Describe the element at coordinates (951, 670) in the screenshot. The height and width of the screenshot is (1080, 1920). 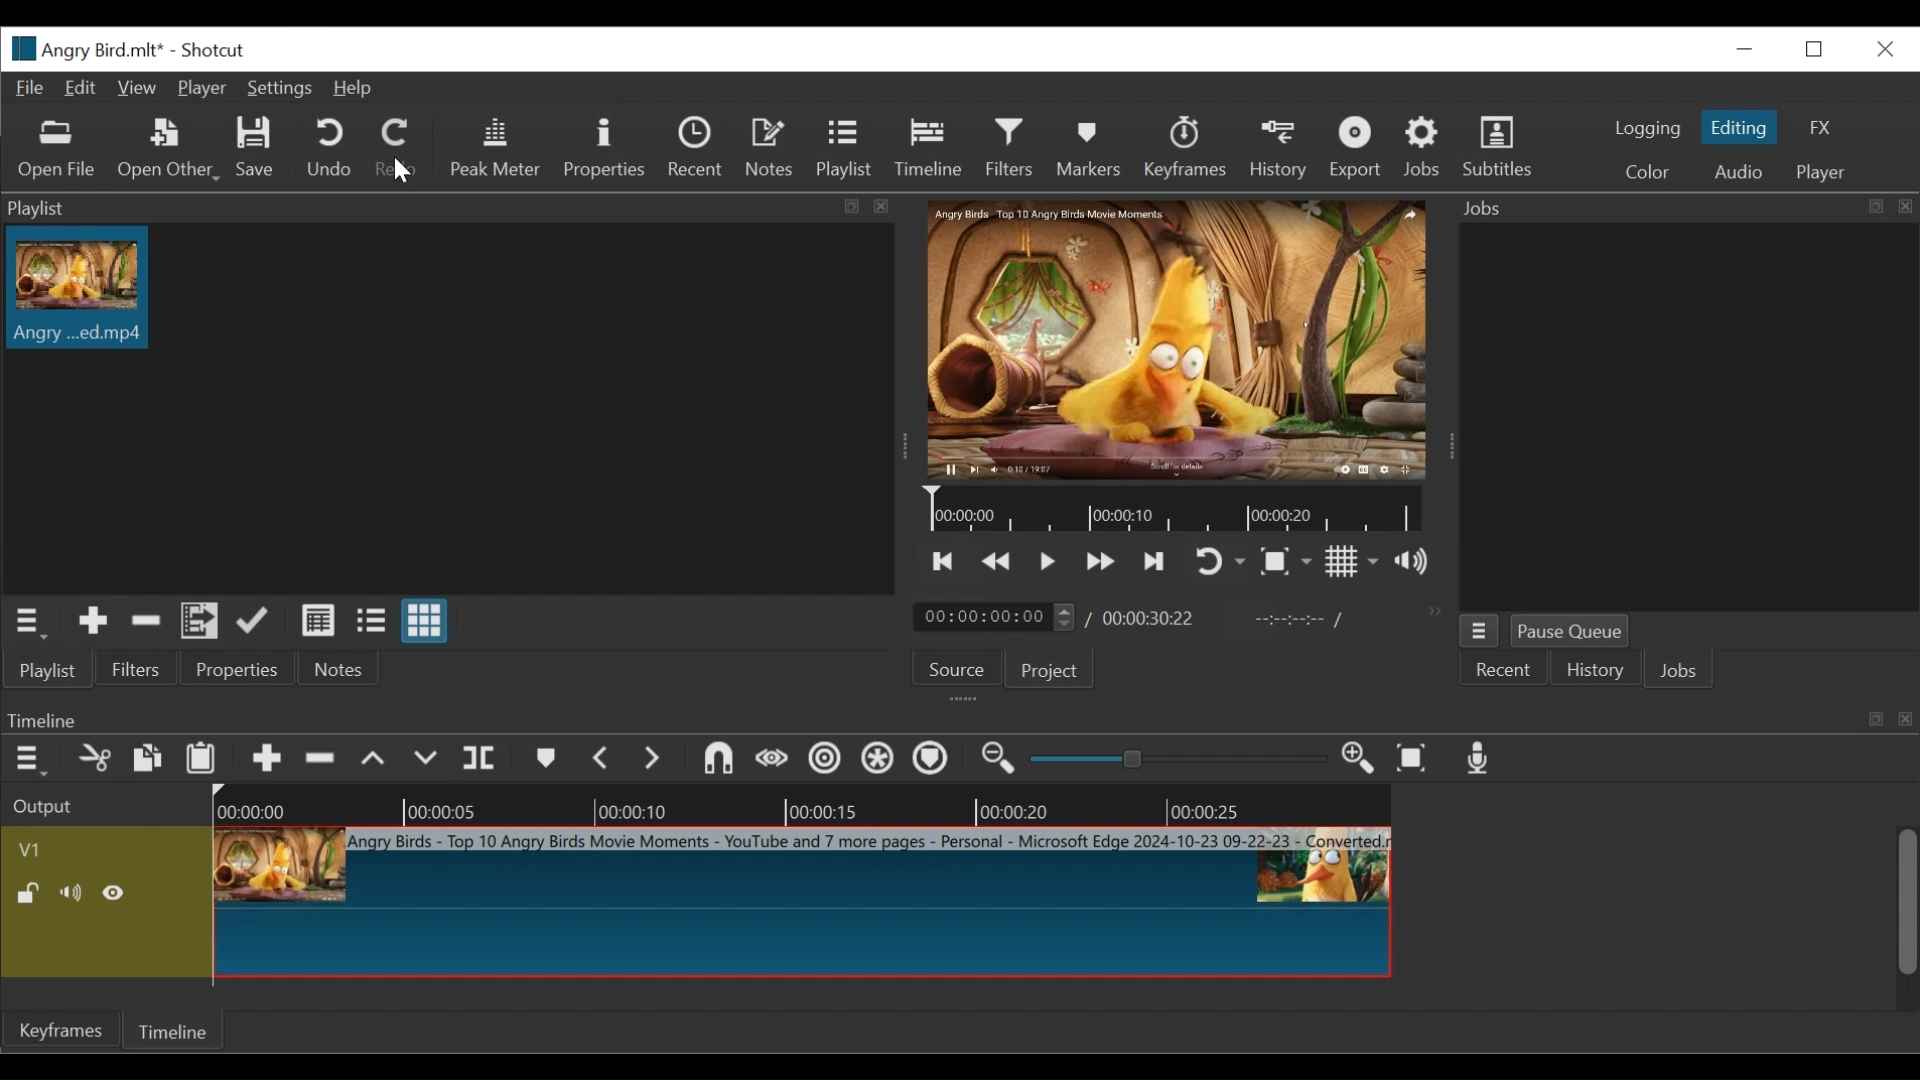
I see `Source` at that location.